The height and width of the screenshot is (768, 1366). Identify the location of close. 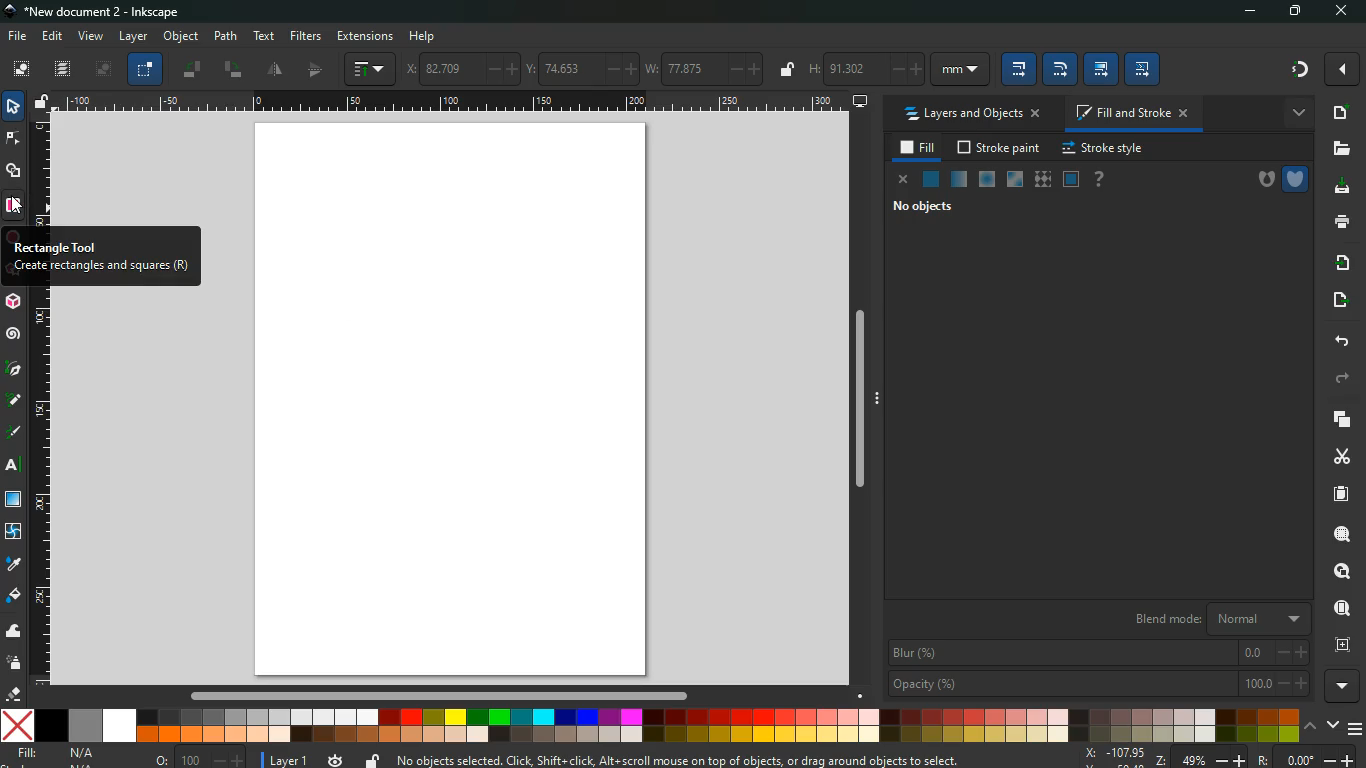
(1343, 12).